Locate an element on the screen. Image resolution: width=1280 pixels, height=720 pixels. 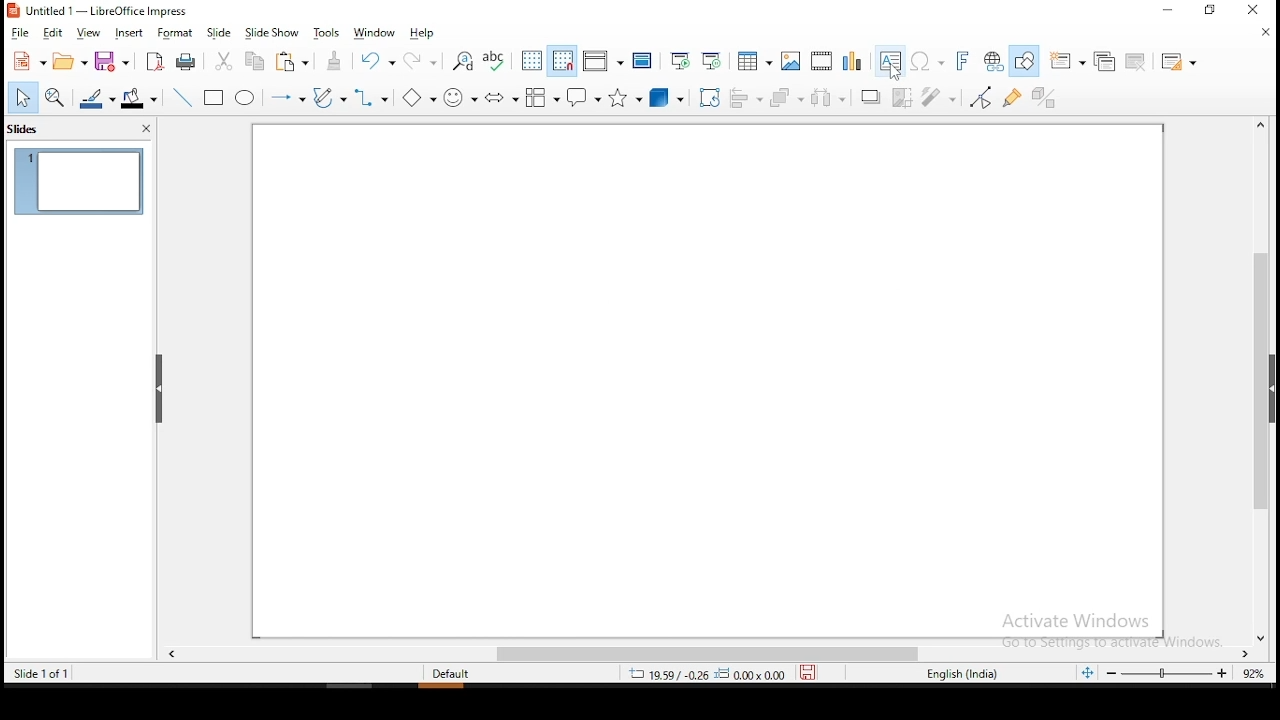
open is located at coordinates (71, 60).